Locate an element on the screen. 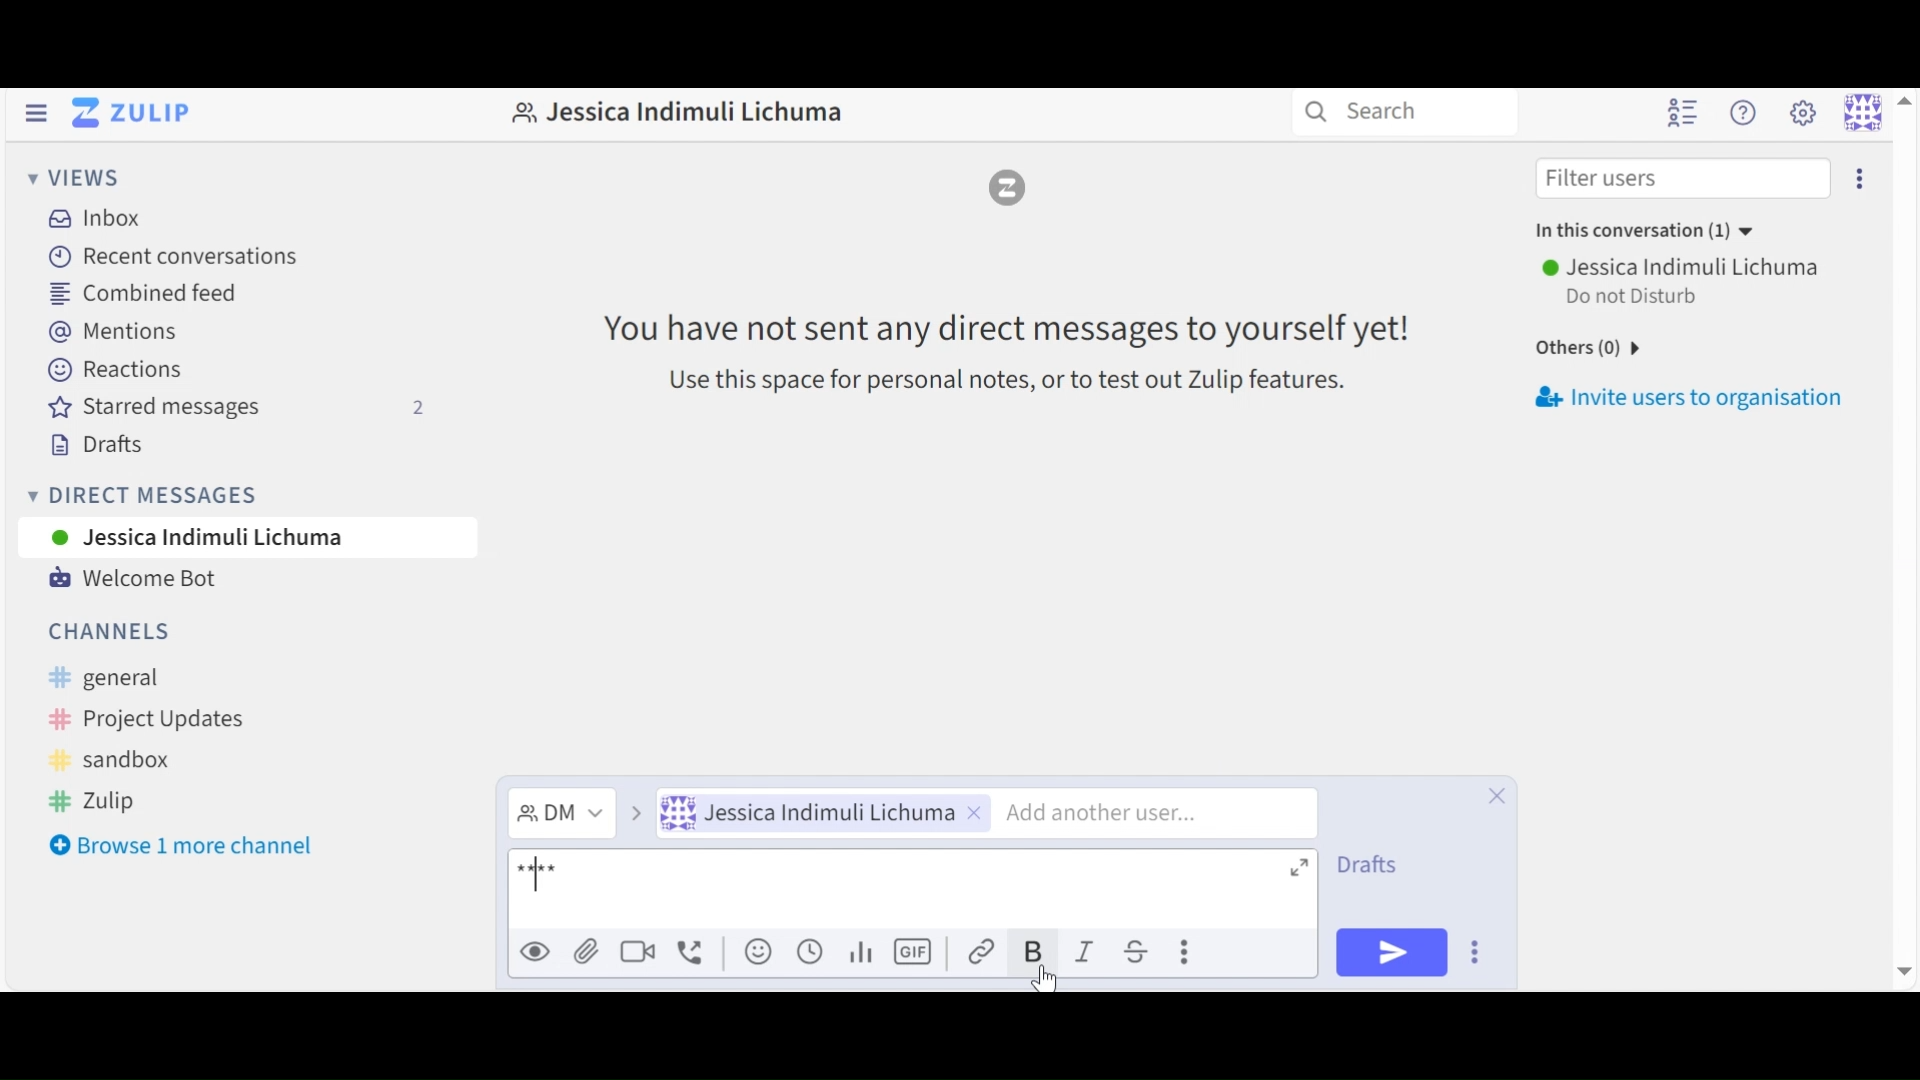 This screenshot has height=1080, width=1920. user is located at coordinates (1685, 266).